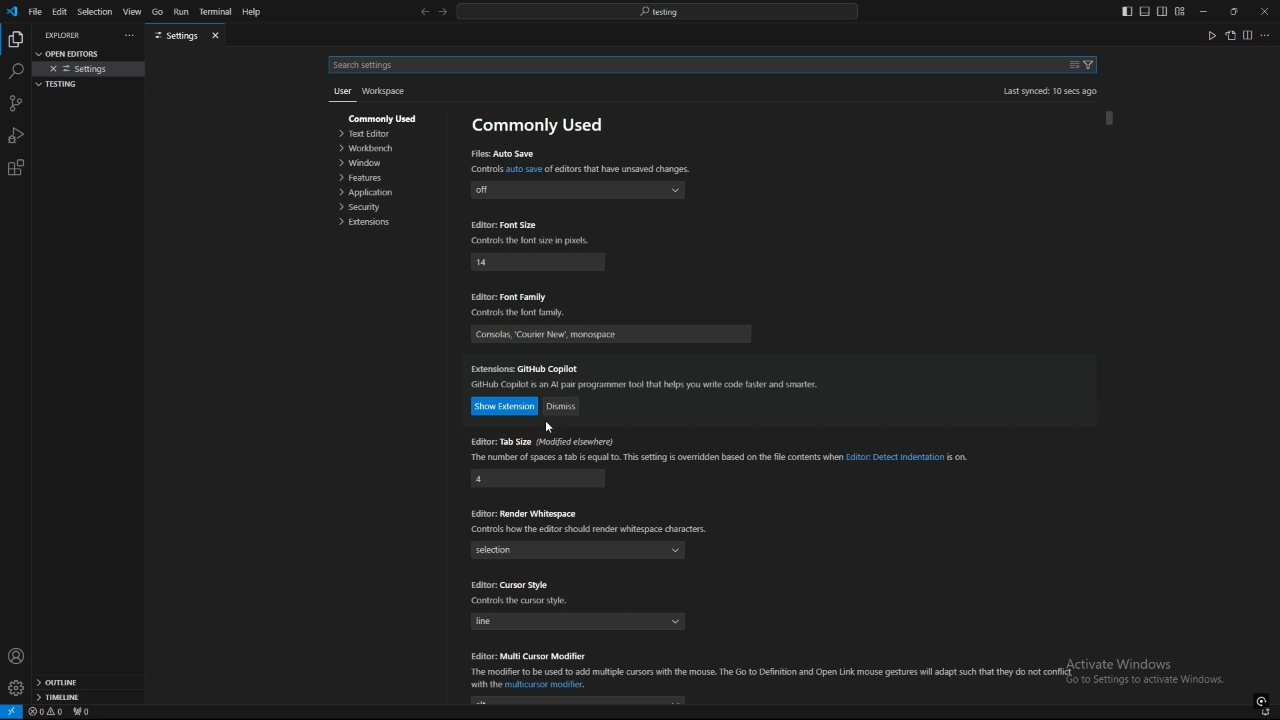 The width and height of the screenshot is (1280, 720). What do you see at coordinates (66, 35) in the screenshot?
I see `explorer` at bounding box center [66, 35].